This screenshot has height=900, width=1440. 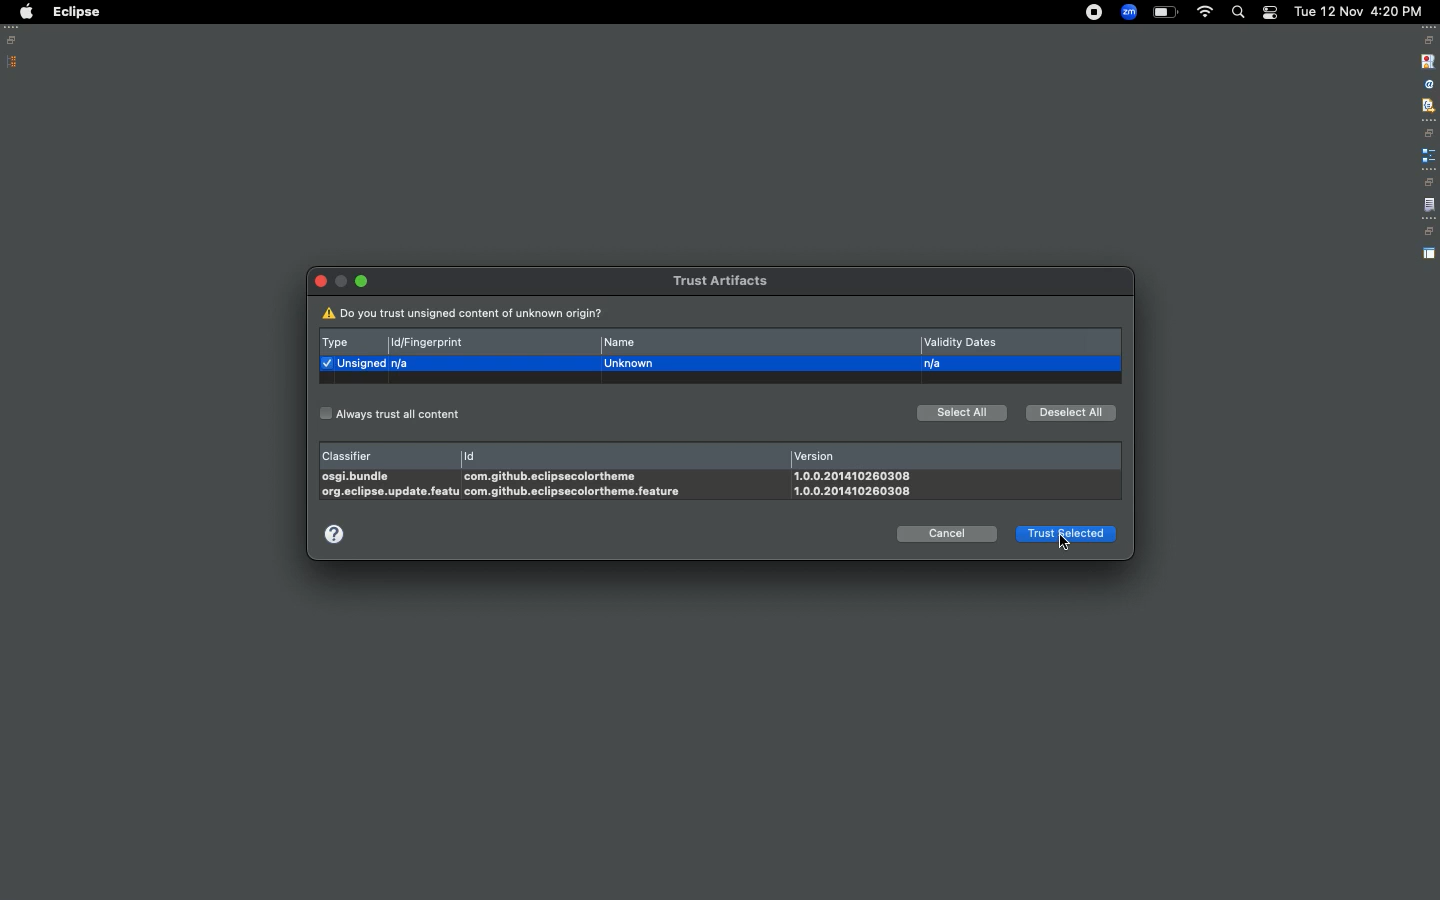 What do you see at coordinates (1428, 155) in the screenshot?
I see `extension point` at bounding box center [1428, 155].